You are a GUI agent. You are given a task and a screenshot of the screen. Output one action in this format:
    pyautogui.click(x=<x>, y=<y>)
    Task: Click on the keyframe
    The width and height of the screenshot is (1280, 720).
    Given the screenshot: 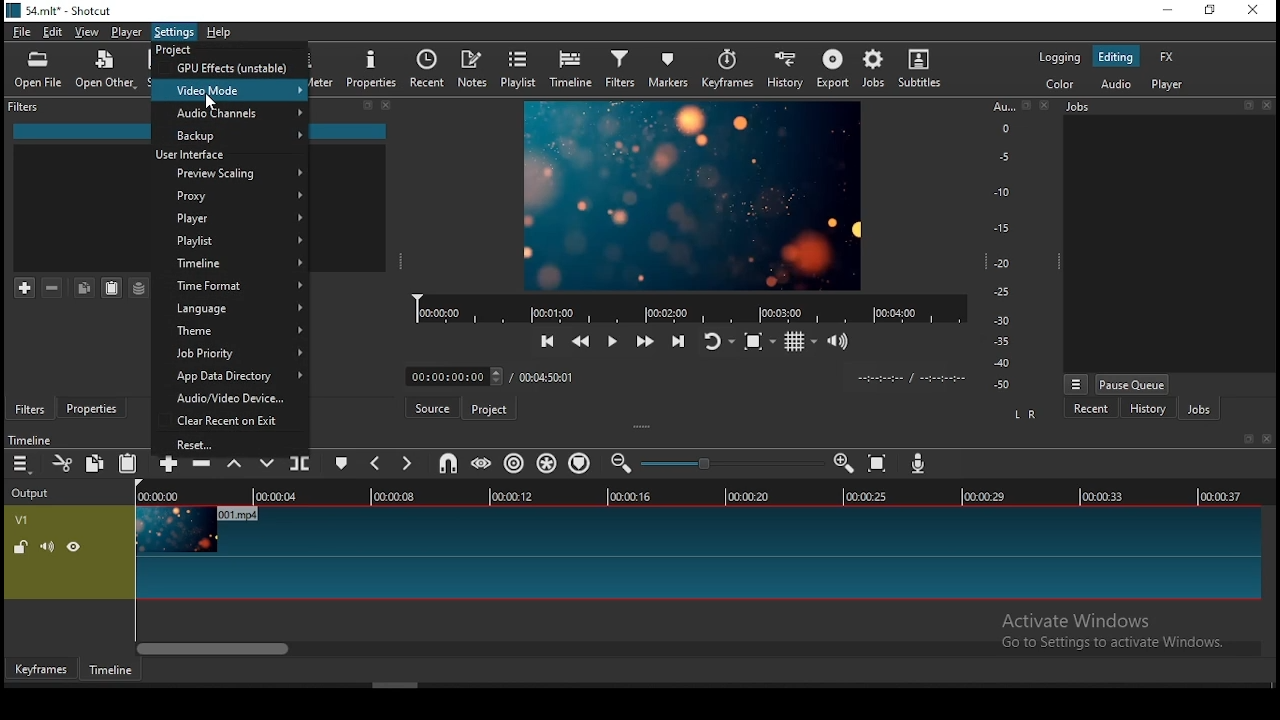 What is the action you would take?
    pyautogui.click(x=39, y=670)
    